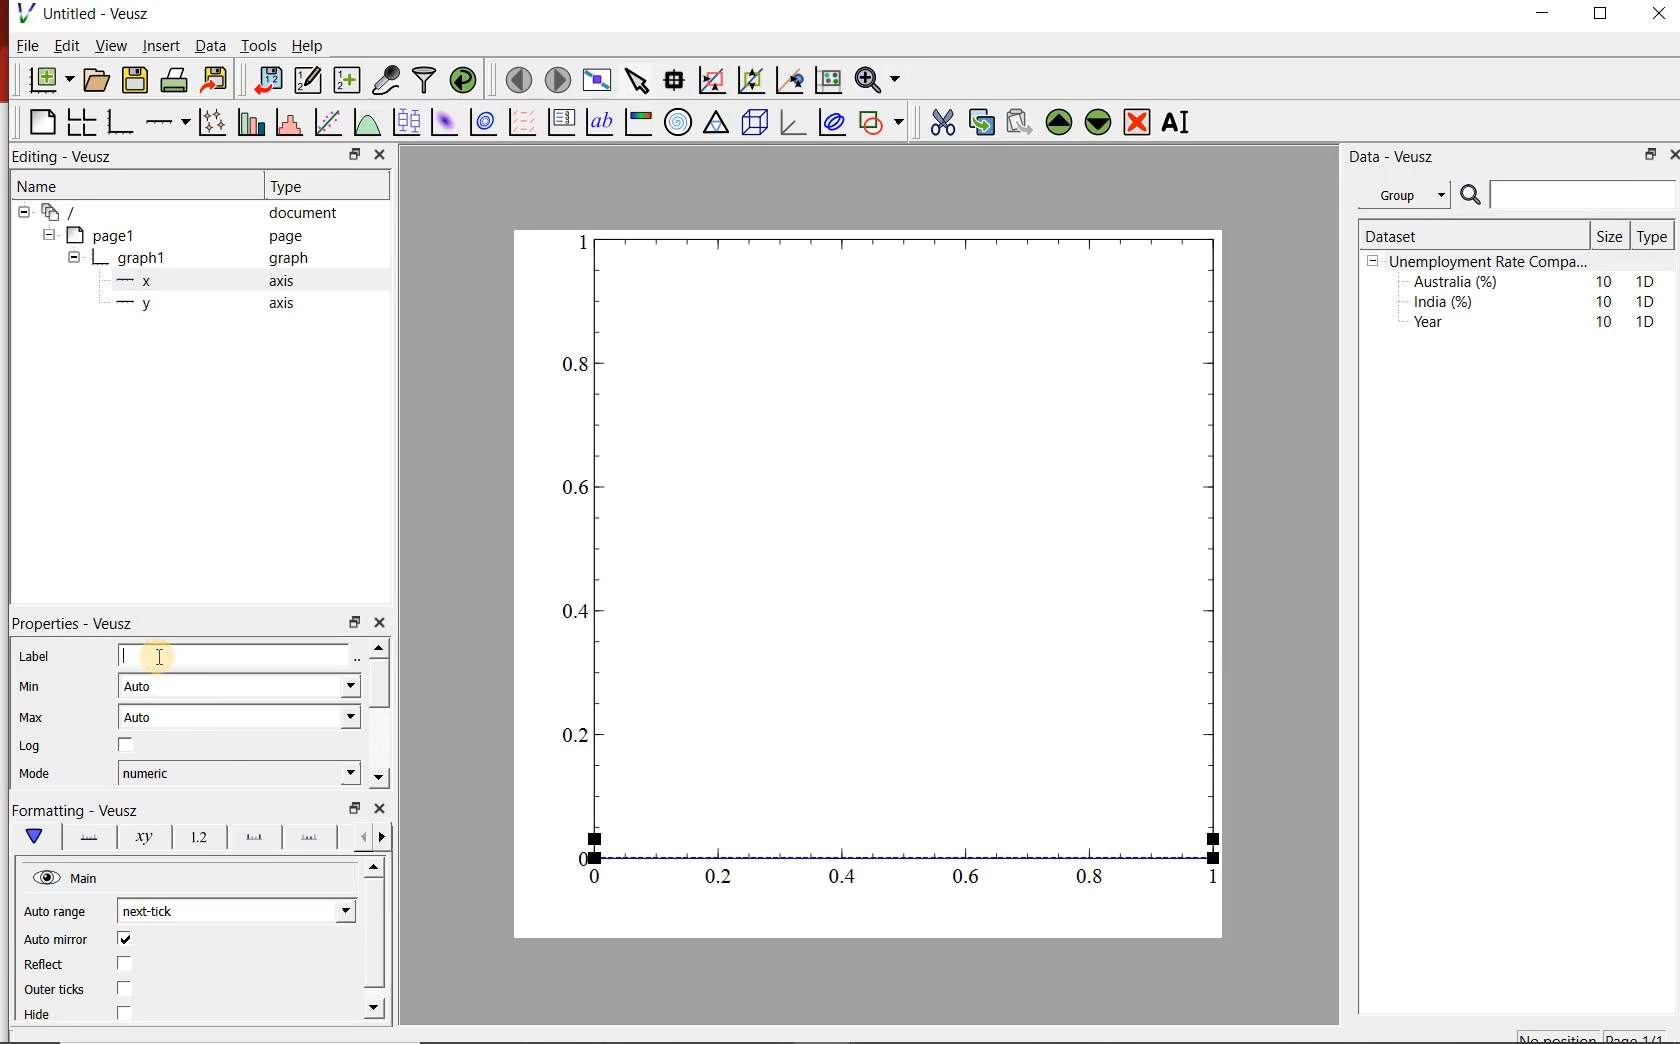 Image resolution: width=1680 pixels, height=1044 pixels. I want to click on plot covariance ellipses, so click(833, 122).